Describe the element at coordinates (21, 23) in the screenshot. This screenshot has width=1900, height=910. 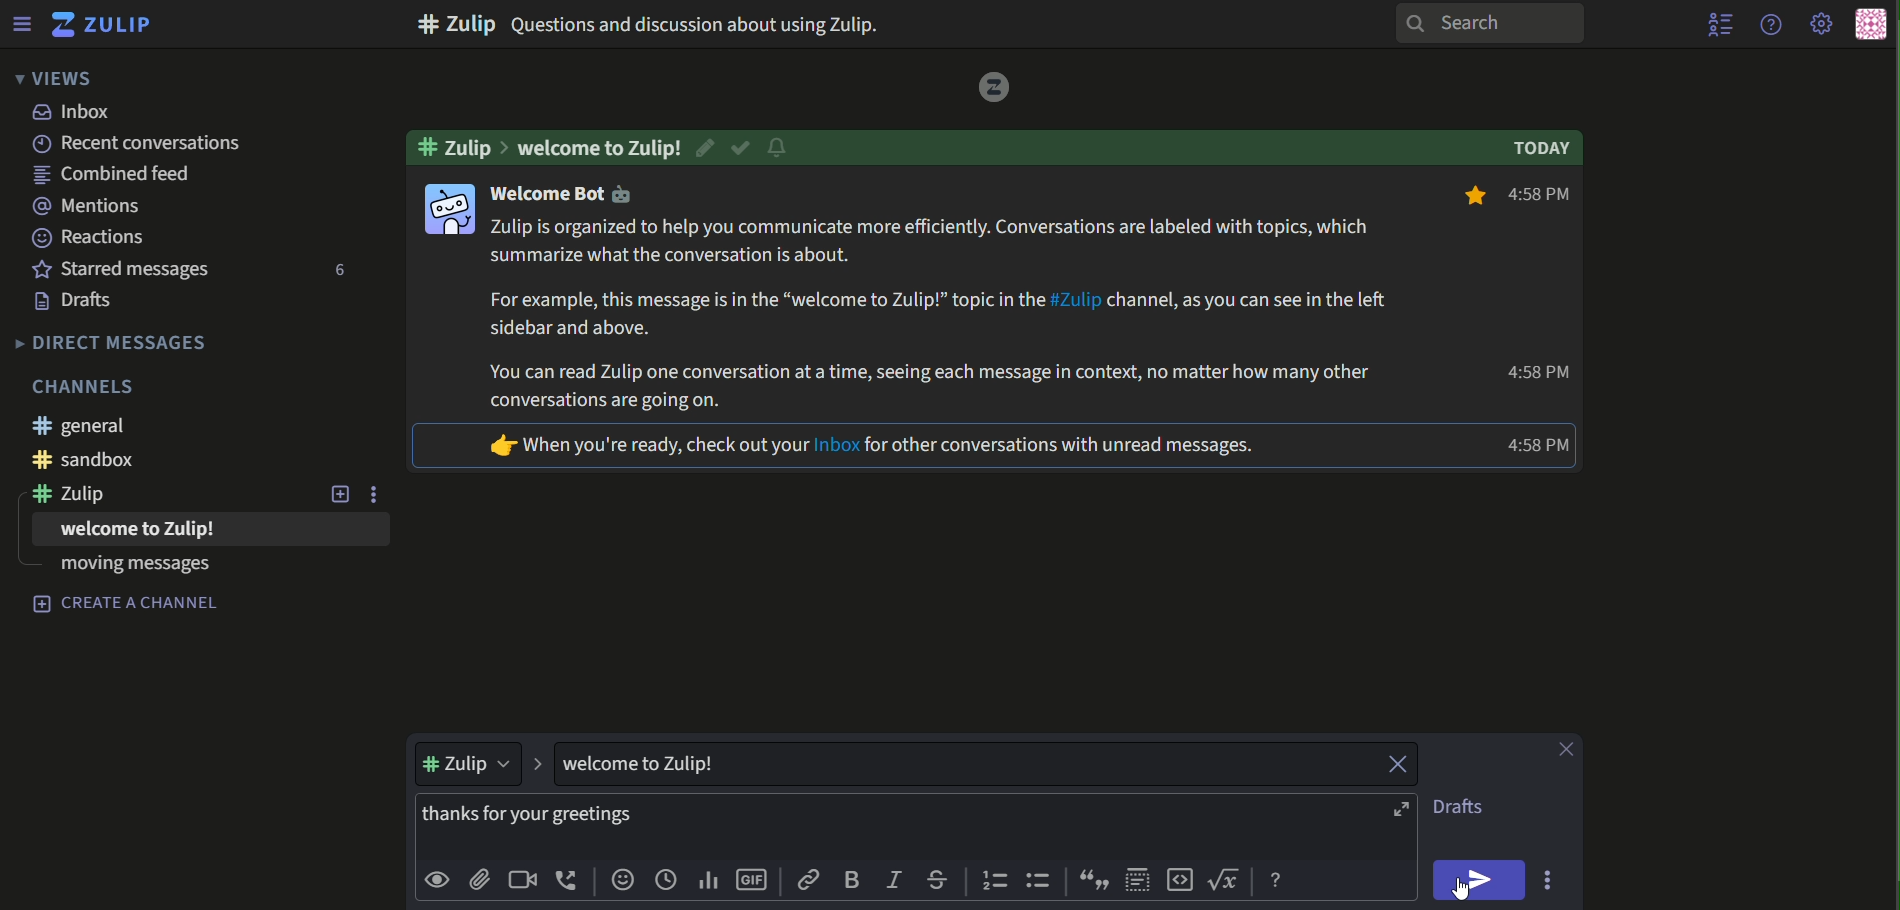
I see `Menu` at that location.